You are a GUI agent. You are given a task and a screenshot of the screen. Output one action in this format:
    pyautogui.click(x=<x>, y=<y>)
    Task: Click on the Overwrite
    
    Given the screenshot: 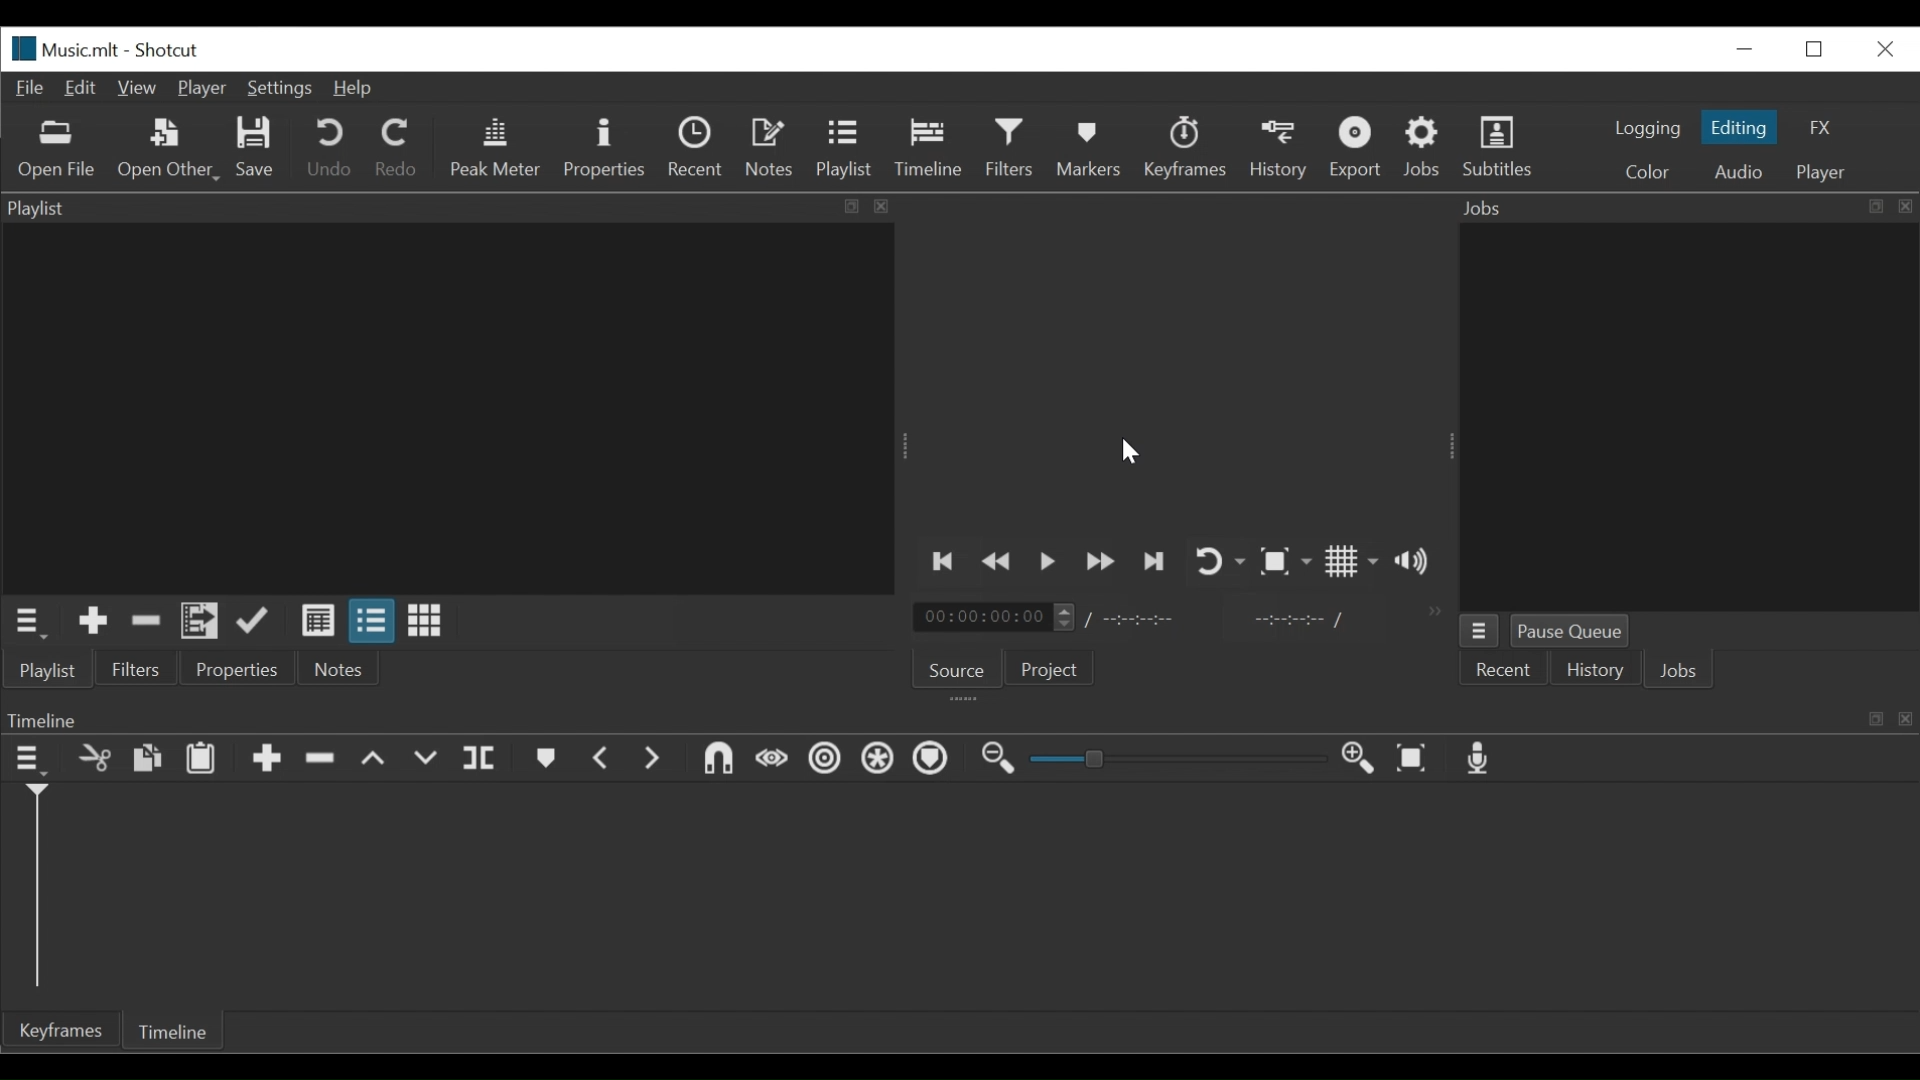 What is the action you would take?
    pyautogui.click(x=425, y=759)
    